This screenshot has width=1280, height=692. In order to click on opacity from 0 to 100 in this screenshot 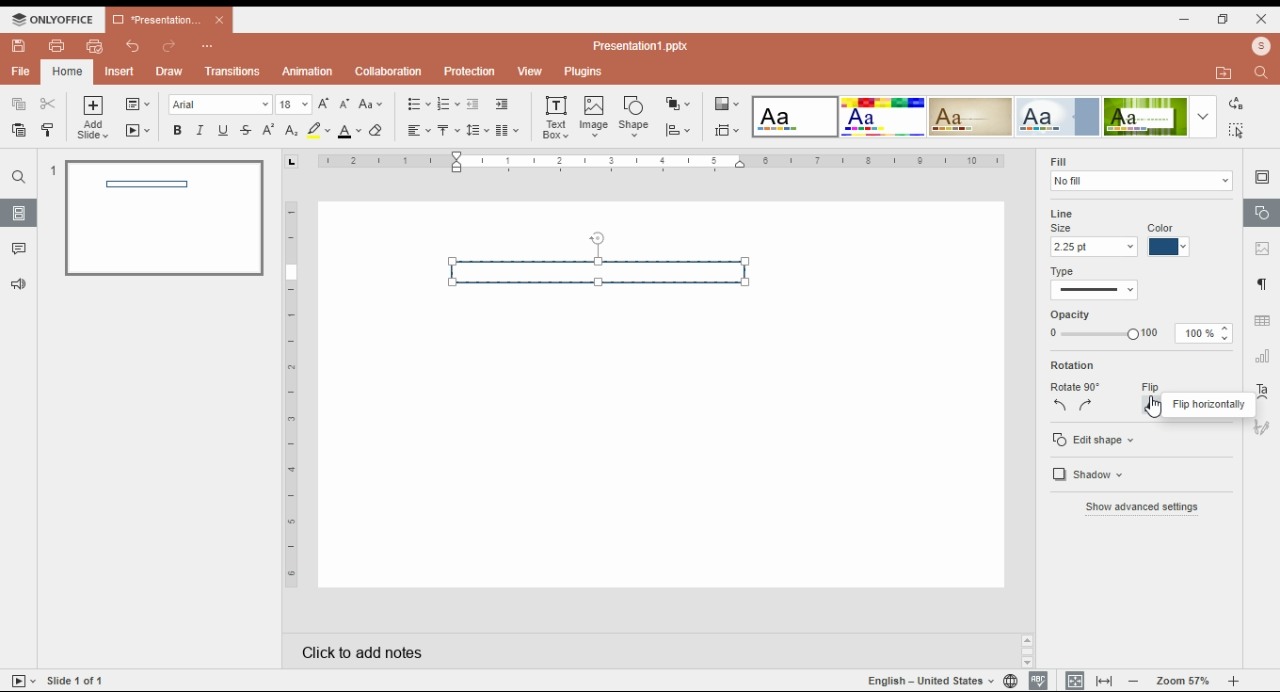, I will do `click(1103, 334)`.